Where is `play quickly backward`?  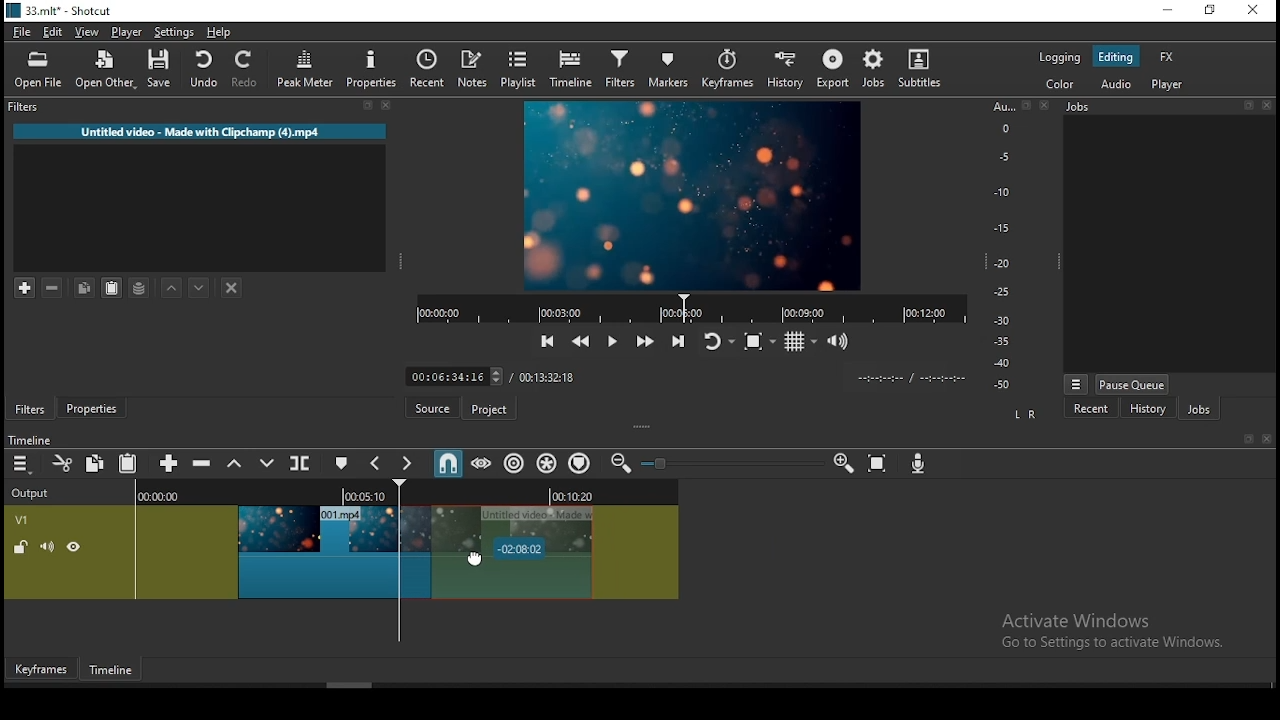
play quickly backward is located at coordinates (579, 339).